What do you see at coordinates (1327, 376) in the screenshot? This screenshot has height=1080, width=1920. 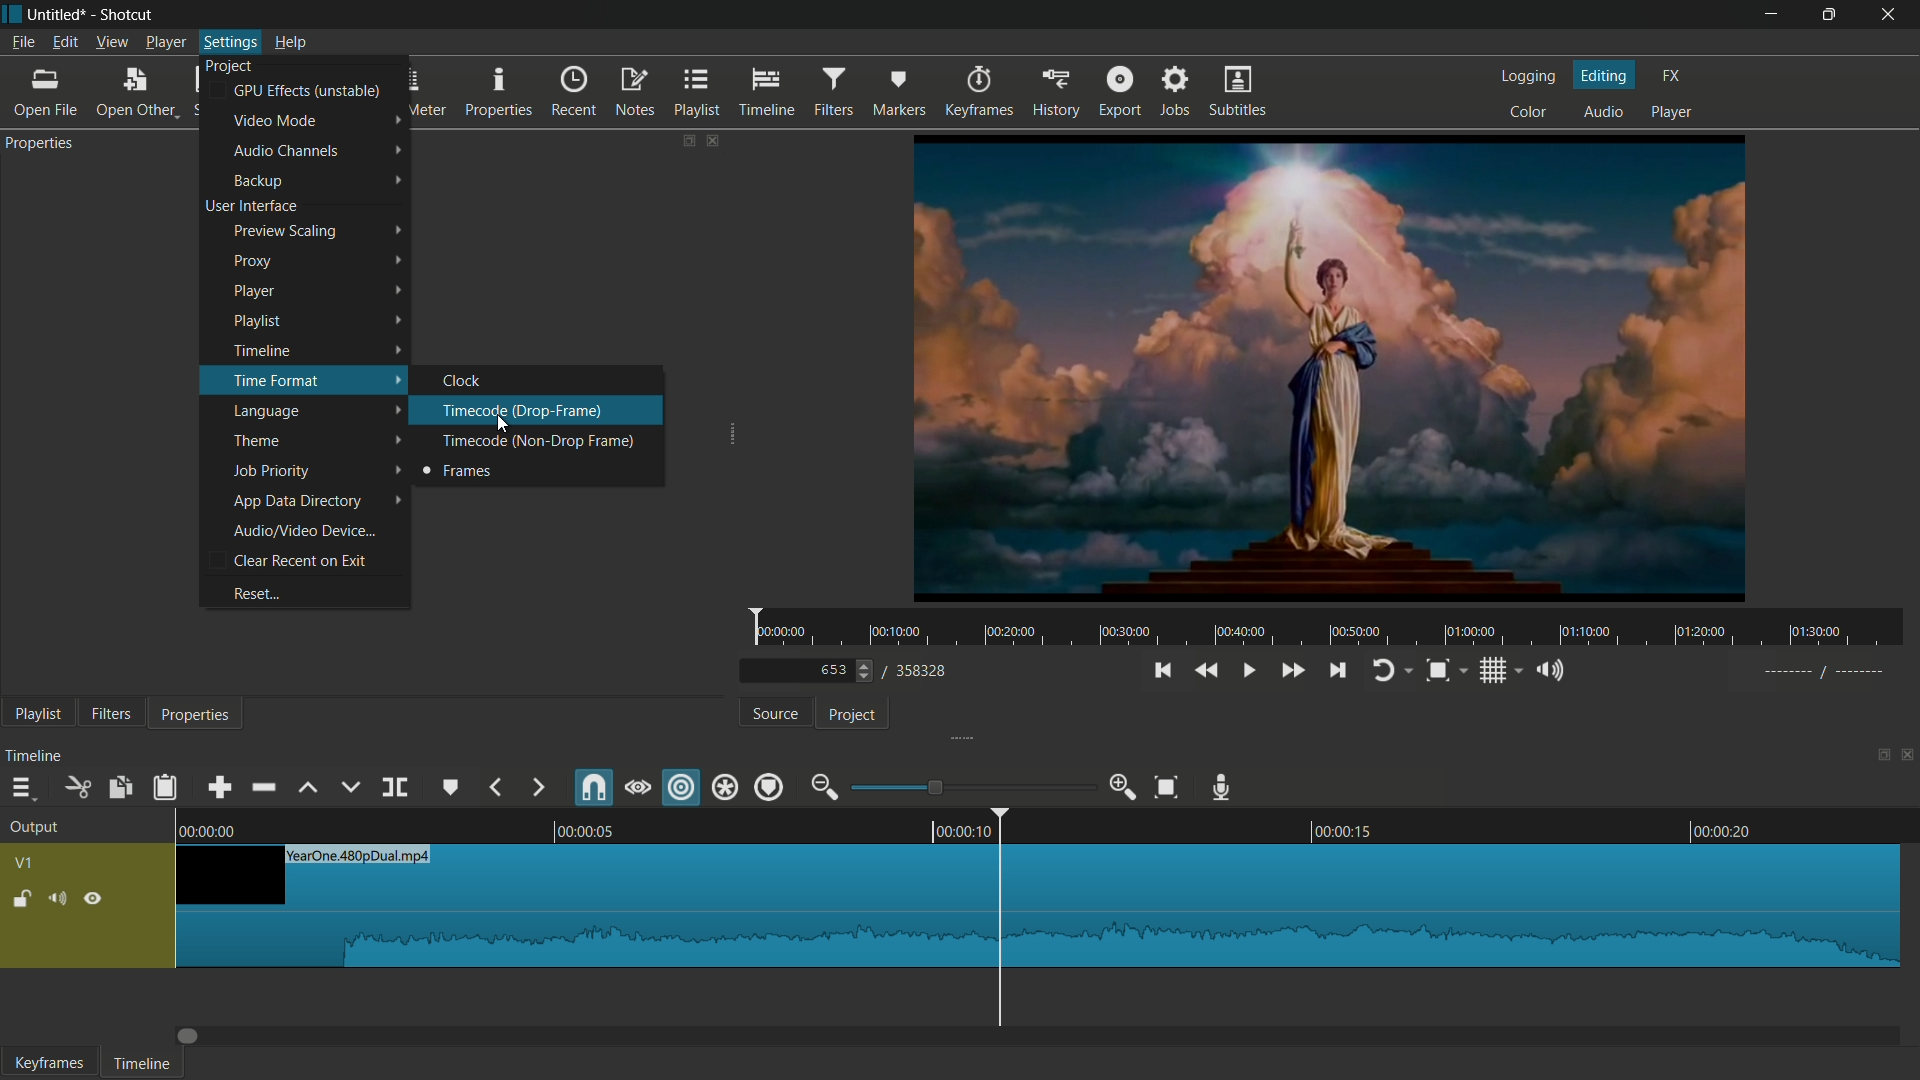 I see `preview video` at bounding box center [1327, 376].